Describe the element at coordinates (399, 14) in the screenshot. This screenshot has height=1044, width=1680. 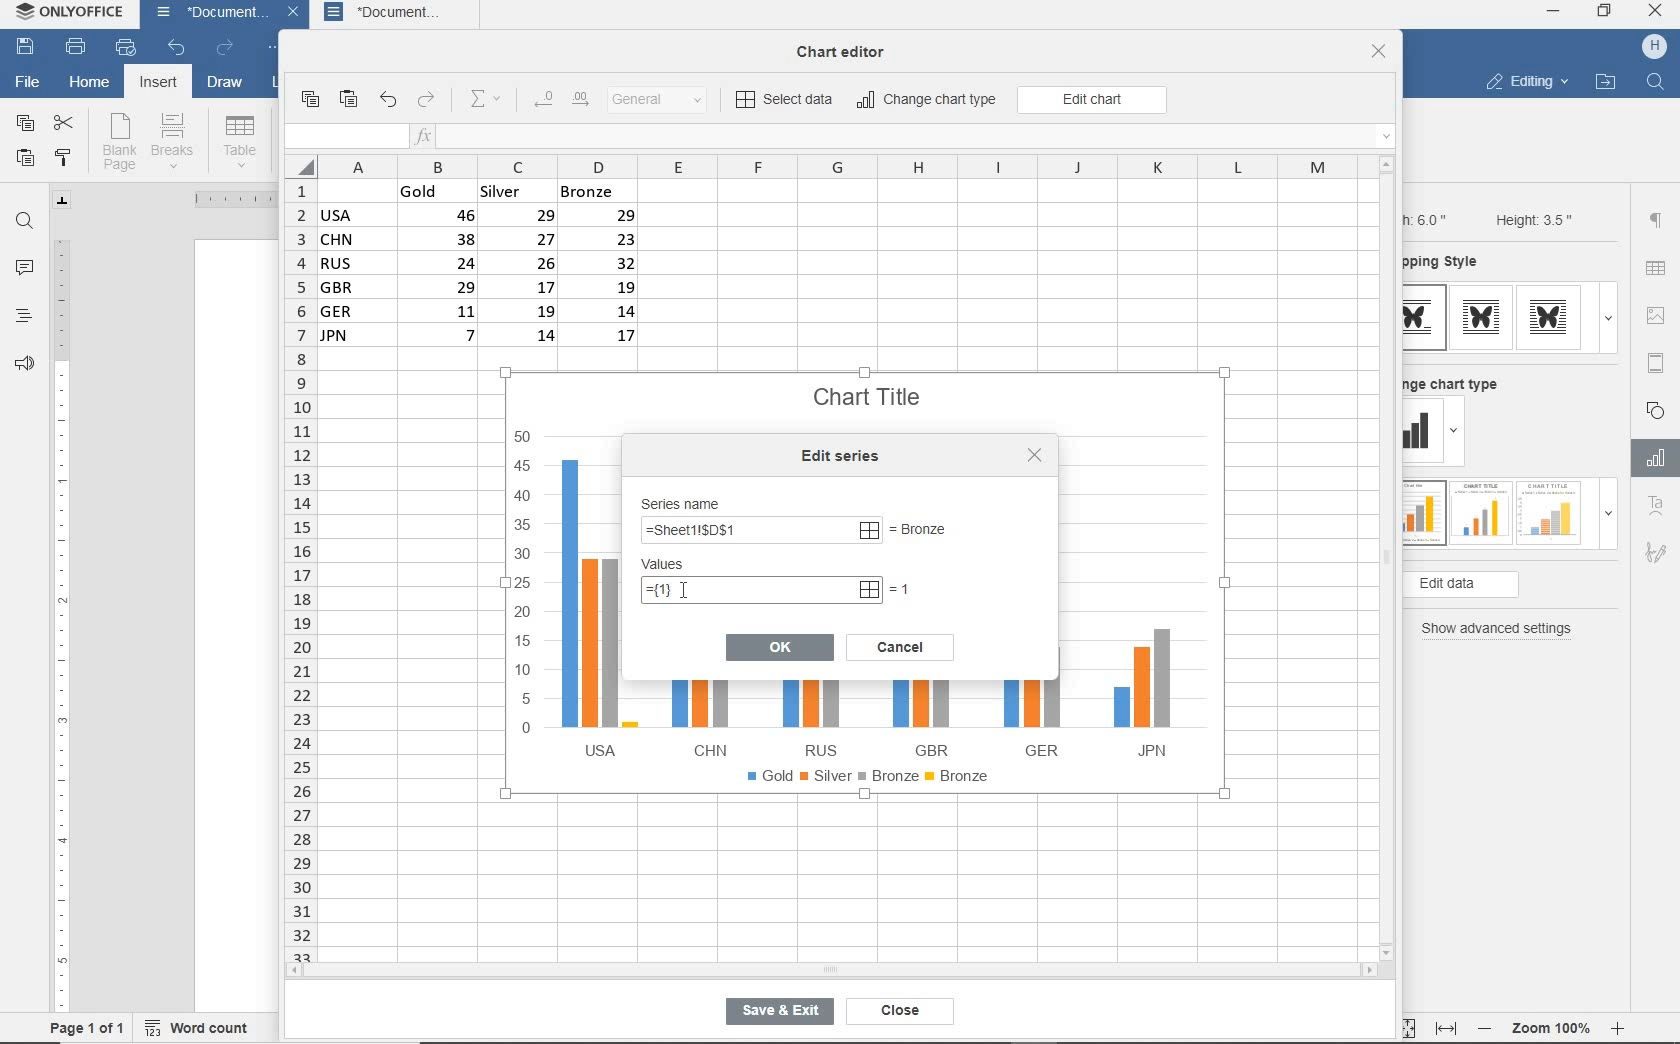
I see `document` at that location.